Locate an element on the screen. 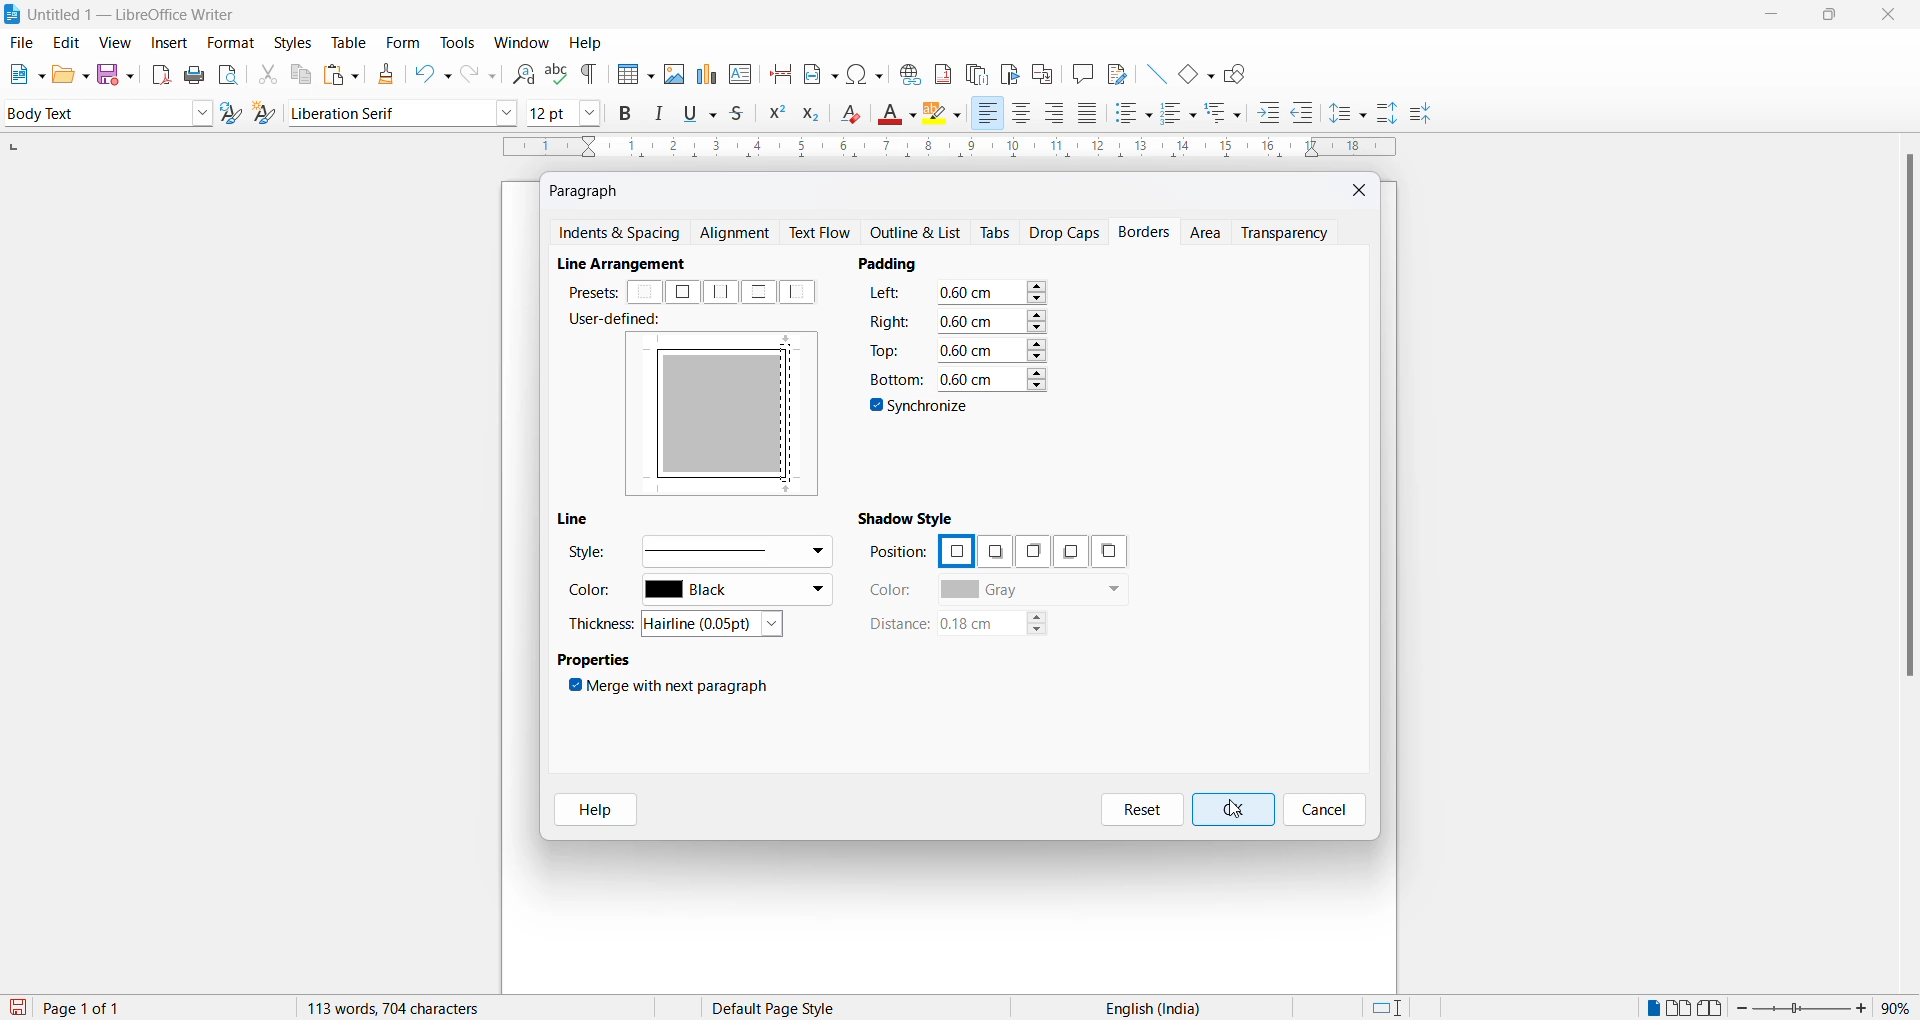 The image size is (1920, 1020). print is located at coordinates (196, 75).